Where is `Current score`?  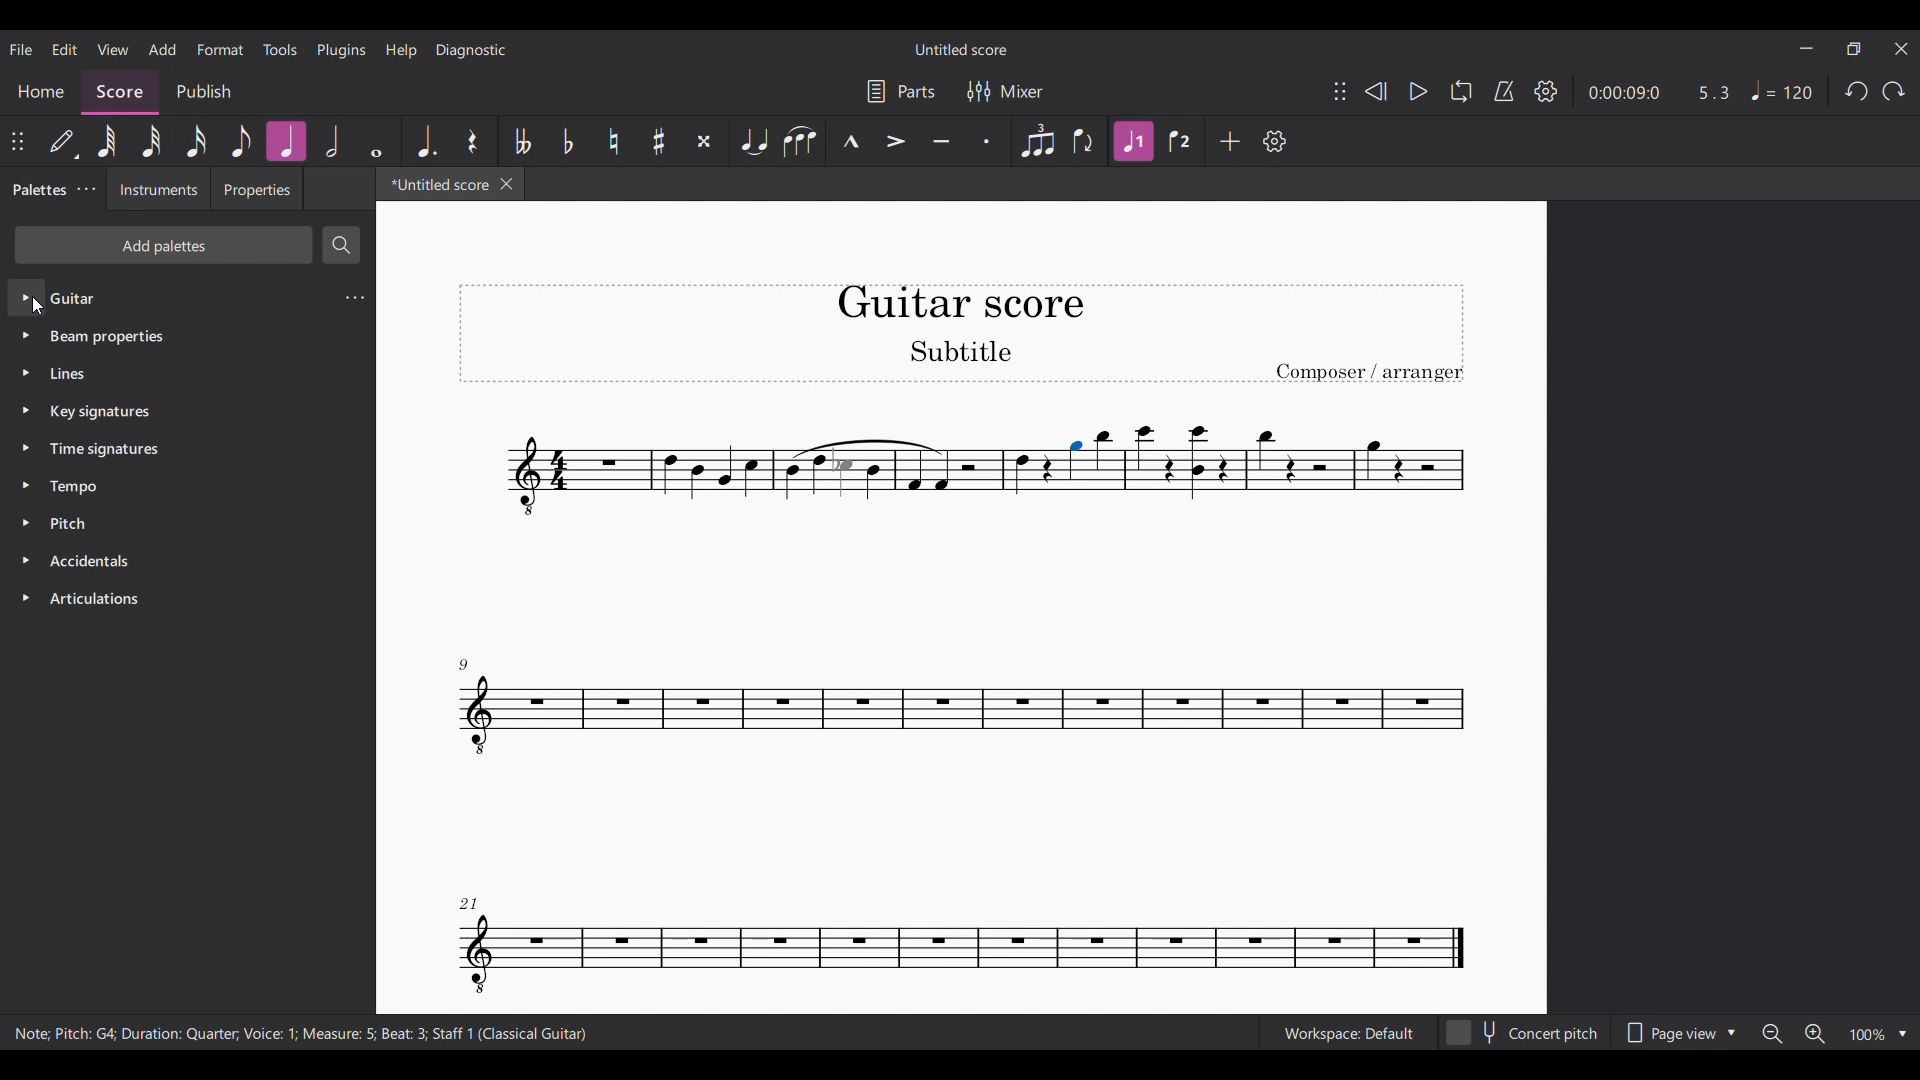 Current score is located at coordinates (716, 607).